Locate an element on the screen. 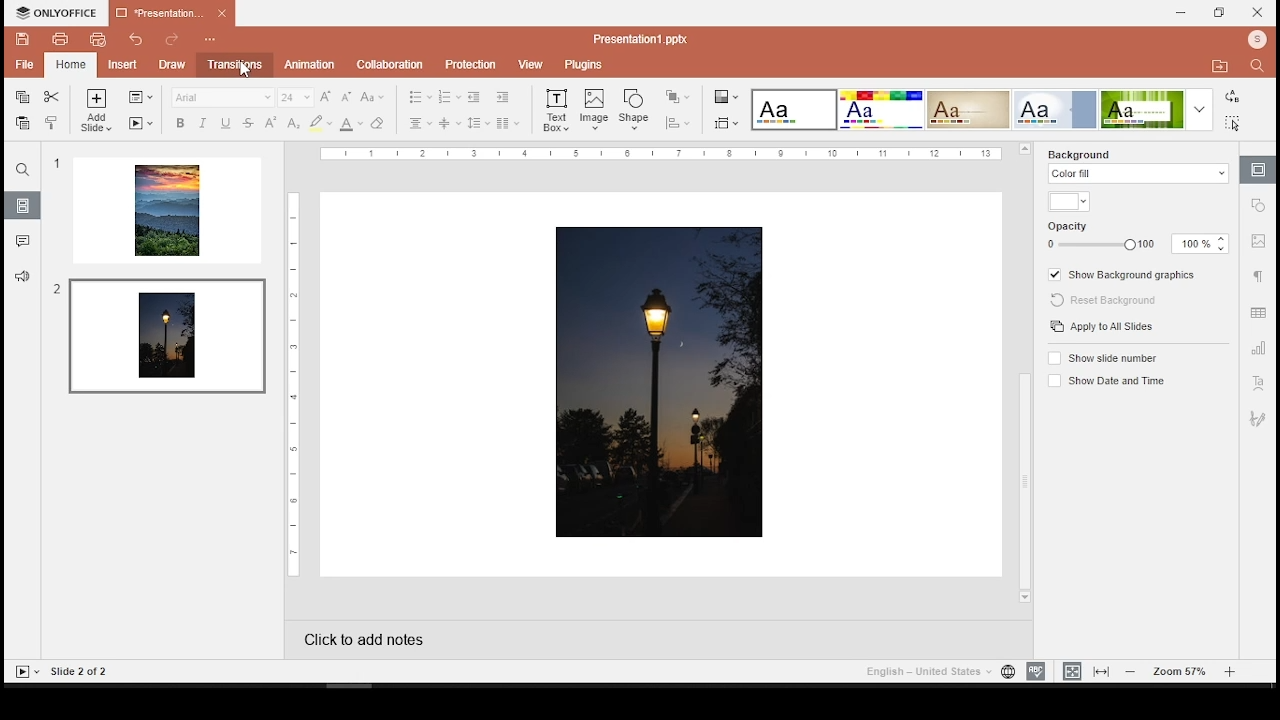 This screenshot has height=720, width=1280. slide 1 is located at coordinates (167, 211).